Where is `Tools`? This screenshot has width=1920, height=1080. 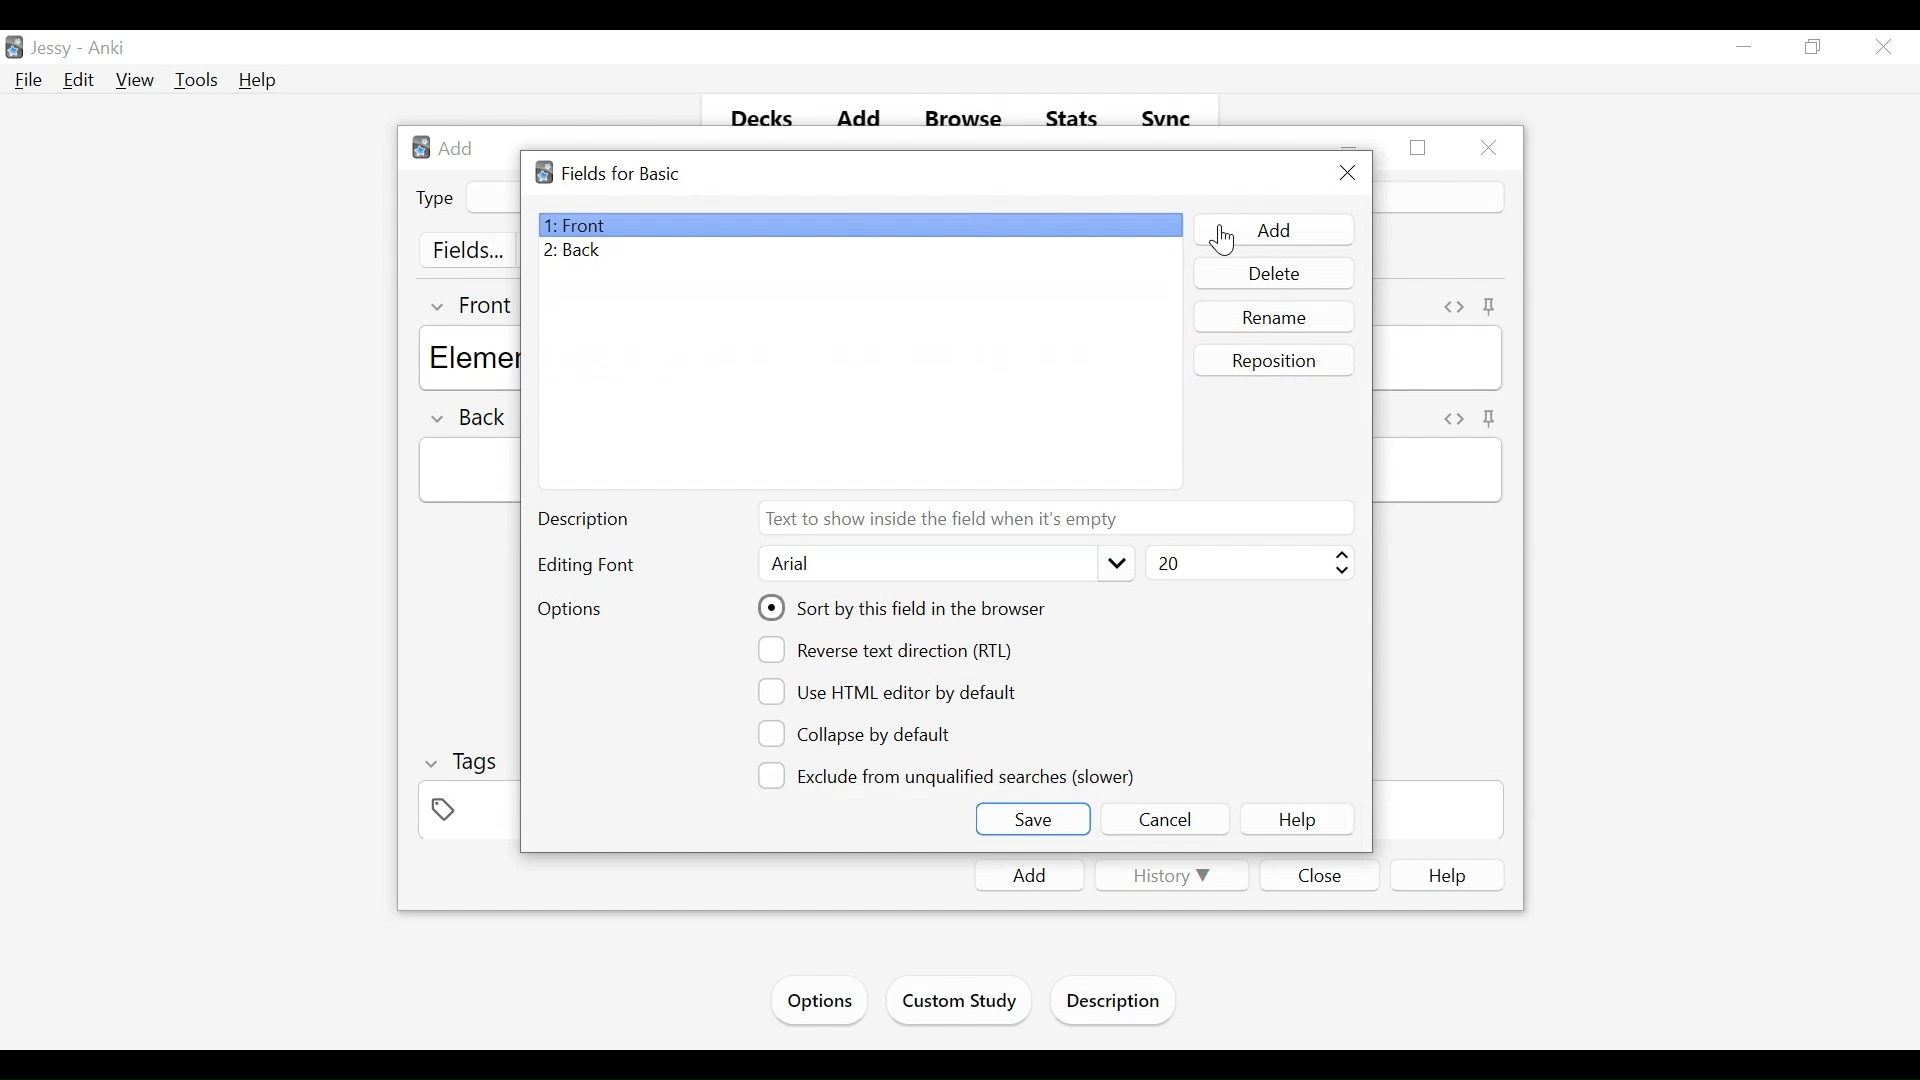
Tools is located at coordinates (196, 81).